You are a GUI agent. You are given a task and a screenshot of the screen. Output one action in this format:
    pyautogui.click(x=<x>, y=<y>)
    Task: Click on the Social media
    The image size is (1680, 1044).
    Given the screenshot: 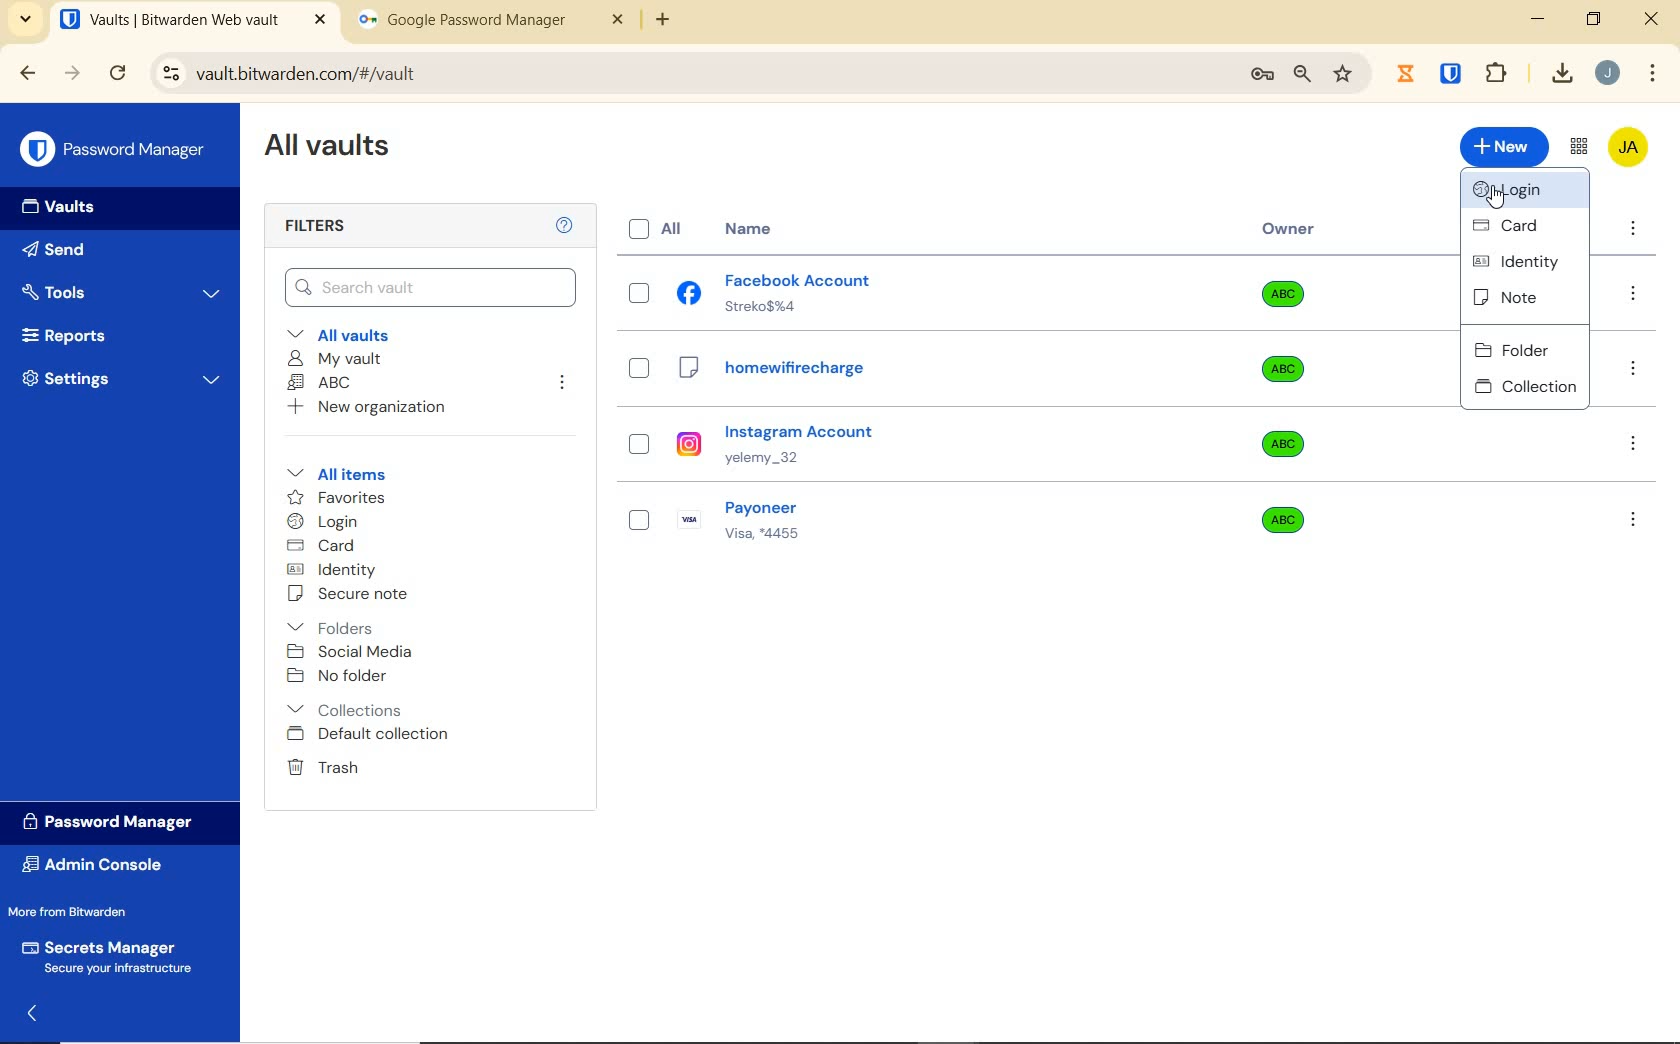 What is the action you would take?
    pyautogui.click(x=348, y=651)
    